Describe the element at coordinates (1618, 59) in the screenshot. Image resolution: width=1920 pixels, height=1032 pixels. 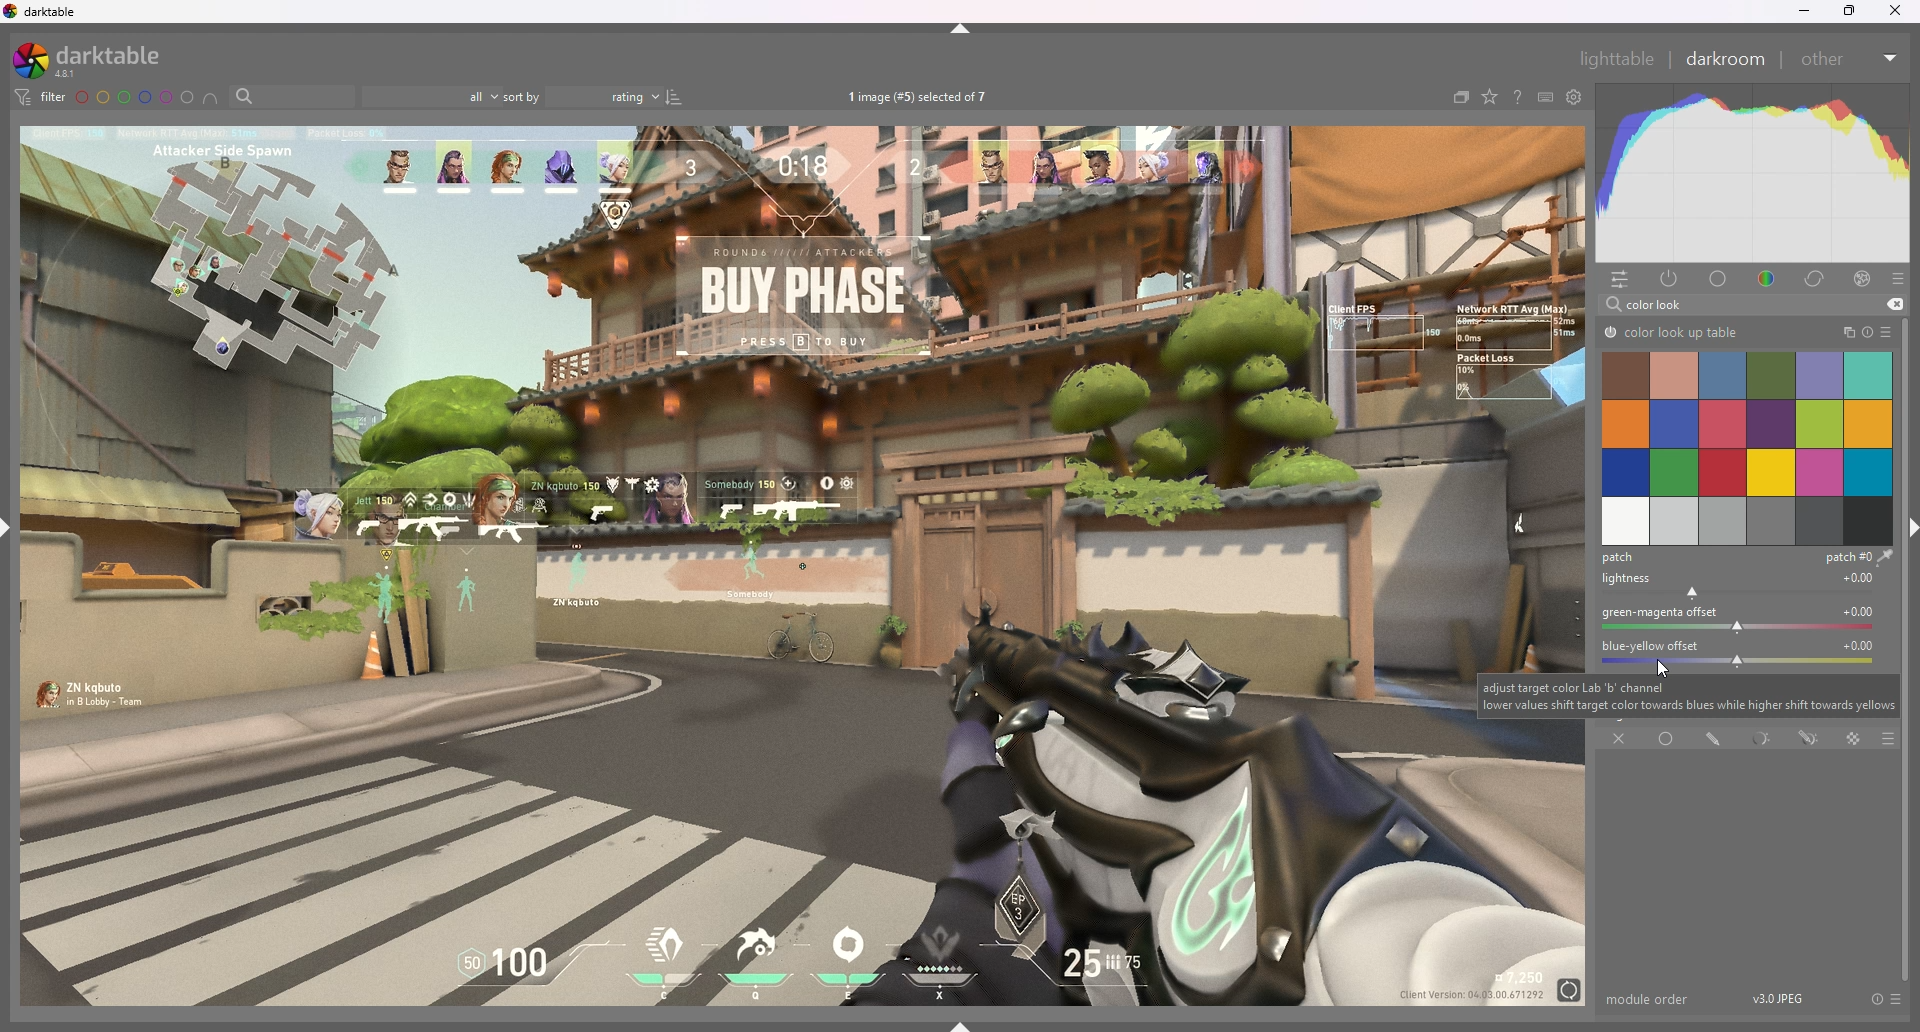
I see `lighttable` at that location.